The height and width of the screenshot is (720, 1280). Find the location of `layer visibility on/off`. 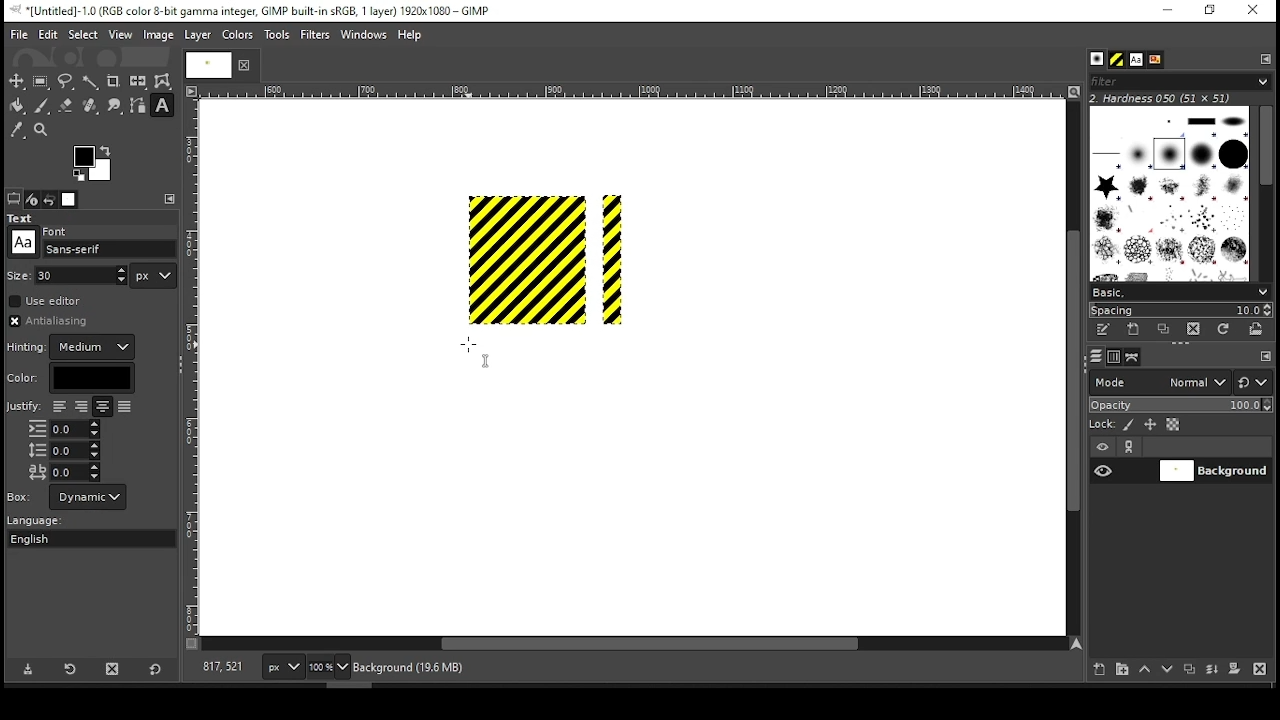

layer visibility on/off is located at coordinates (1104, 470).